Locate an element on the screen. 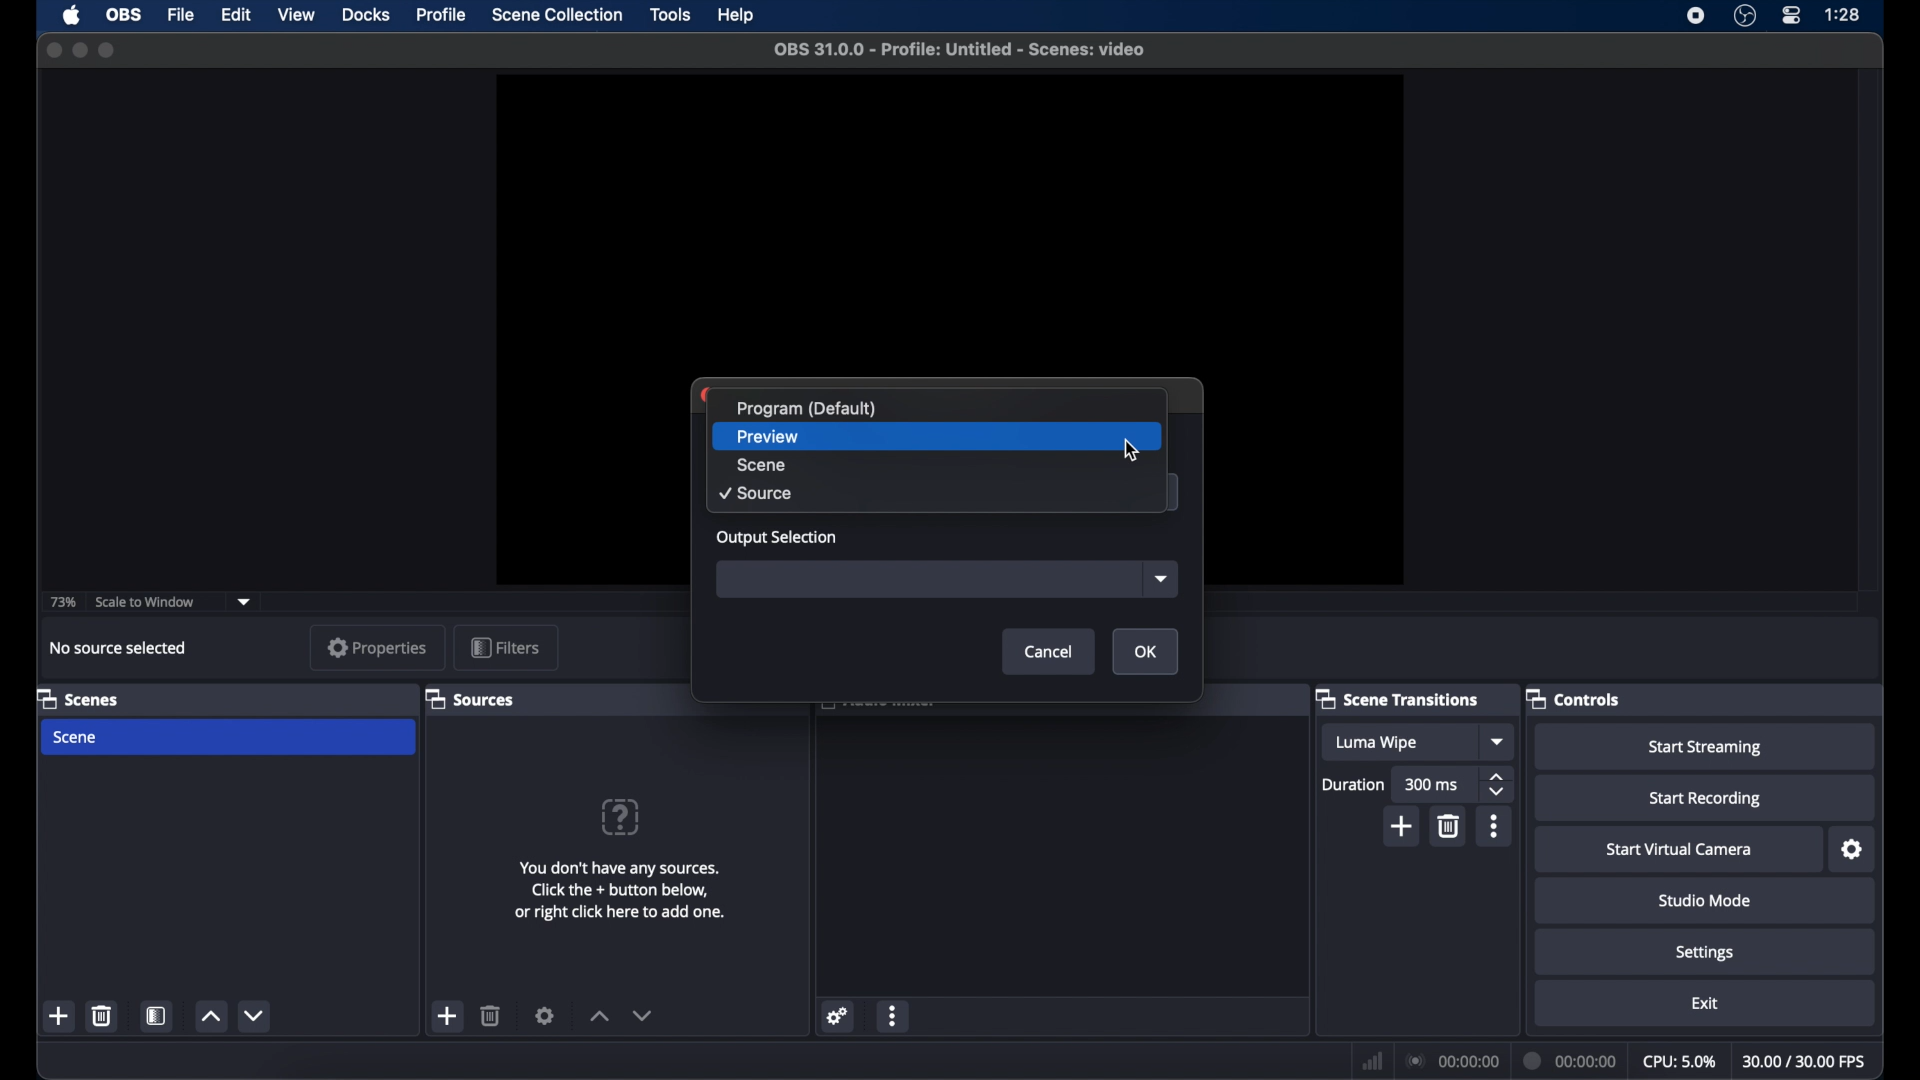 This screenshot has width=1920, height=1080. increment is located at coordinates (598, 1017).